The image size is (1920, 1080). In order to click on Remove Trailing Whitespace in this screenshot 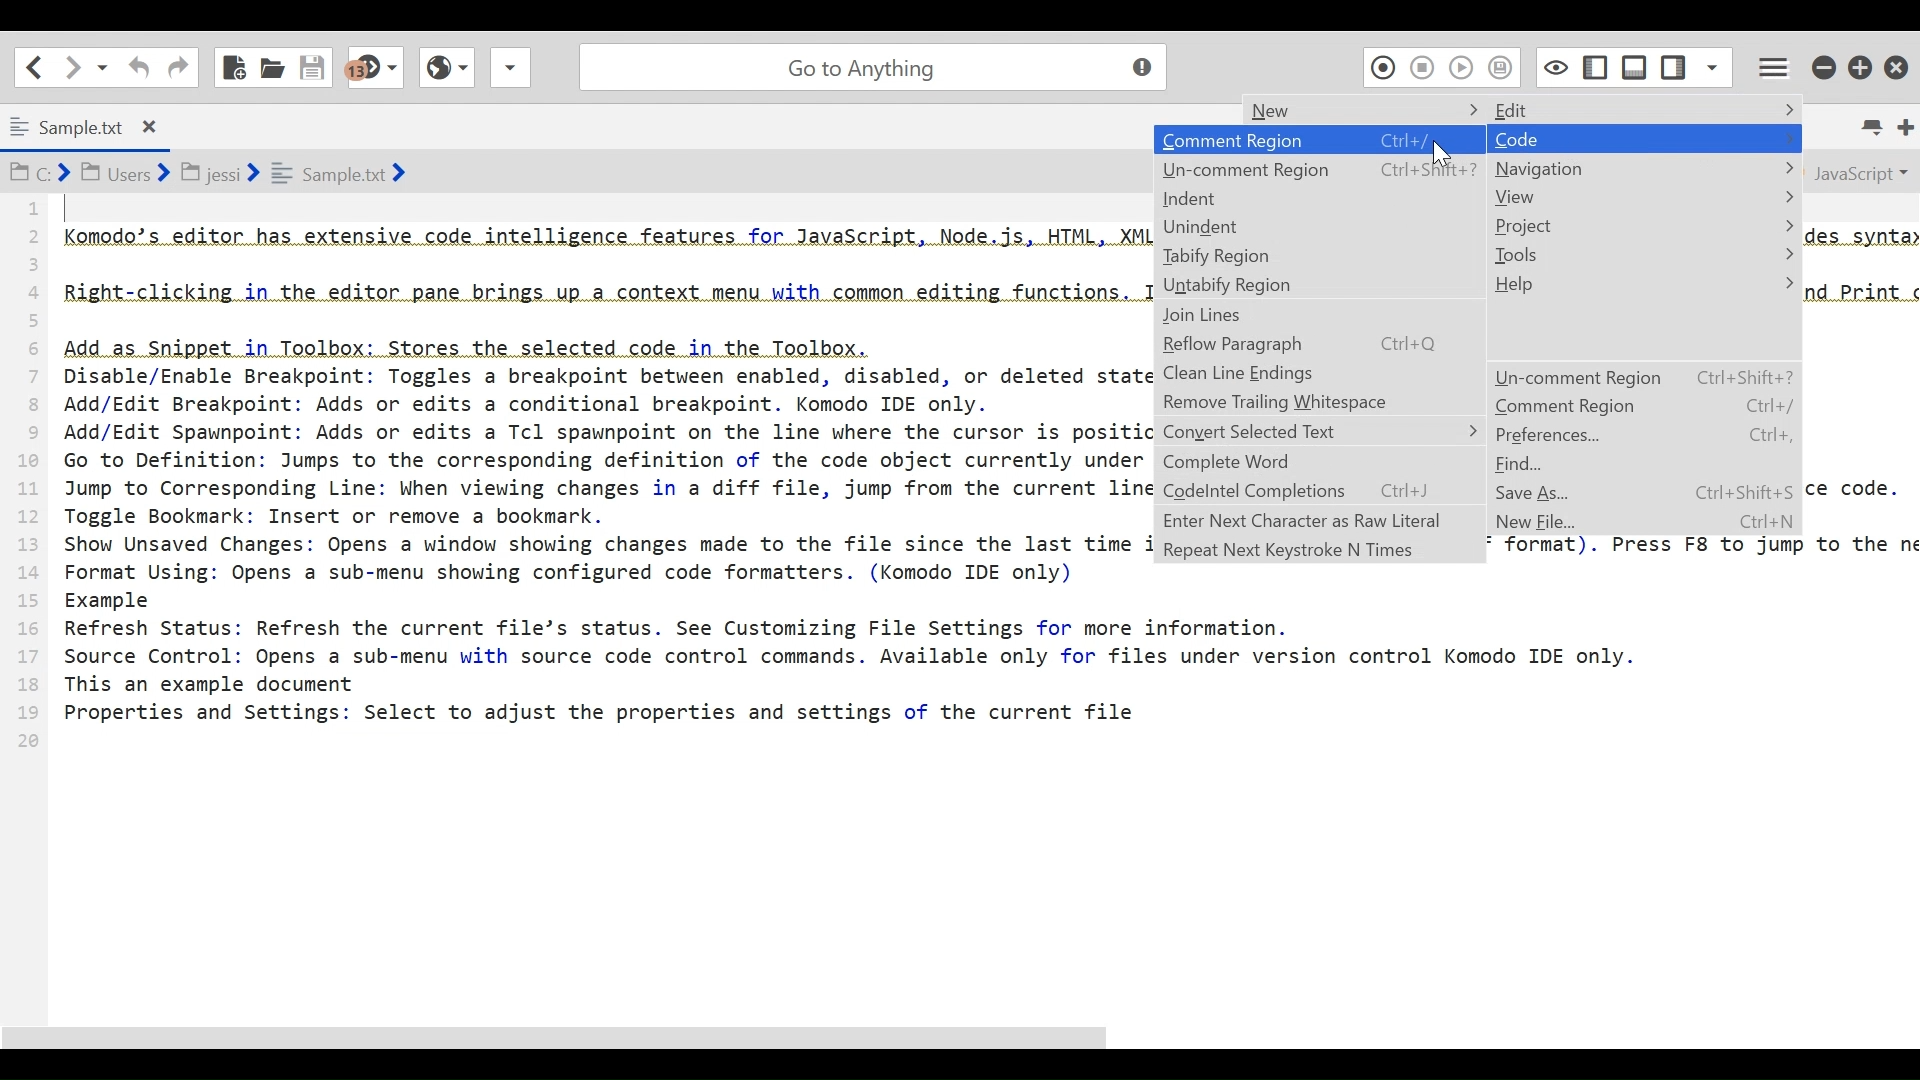, I will do `click(1317, 402)`.